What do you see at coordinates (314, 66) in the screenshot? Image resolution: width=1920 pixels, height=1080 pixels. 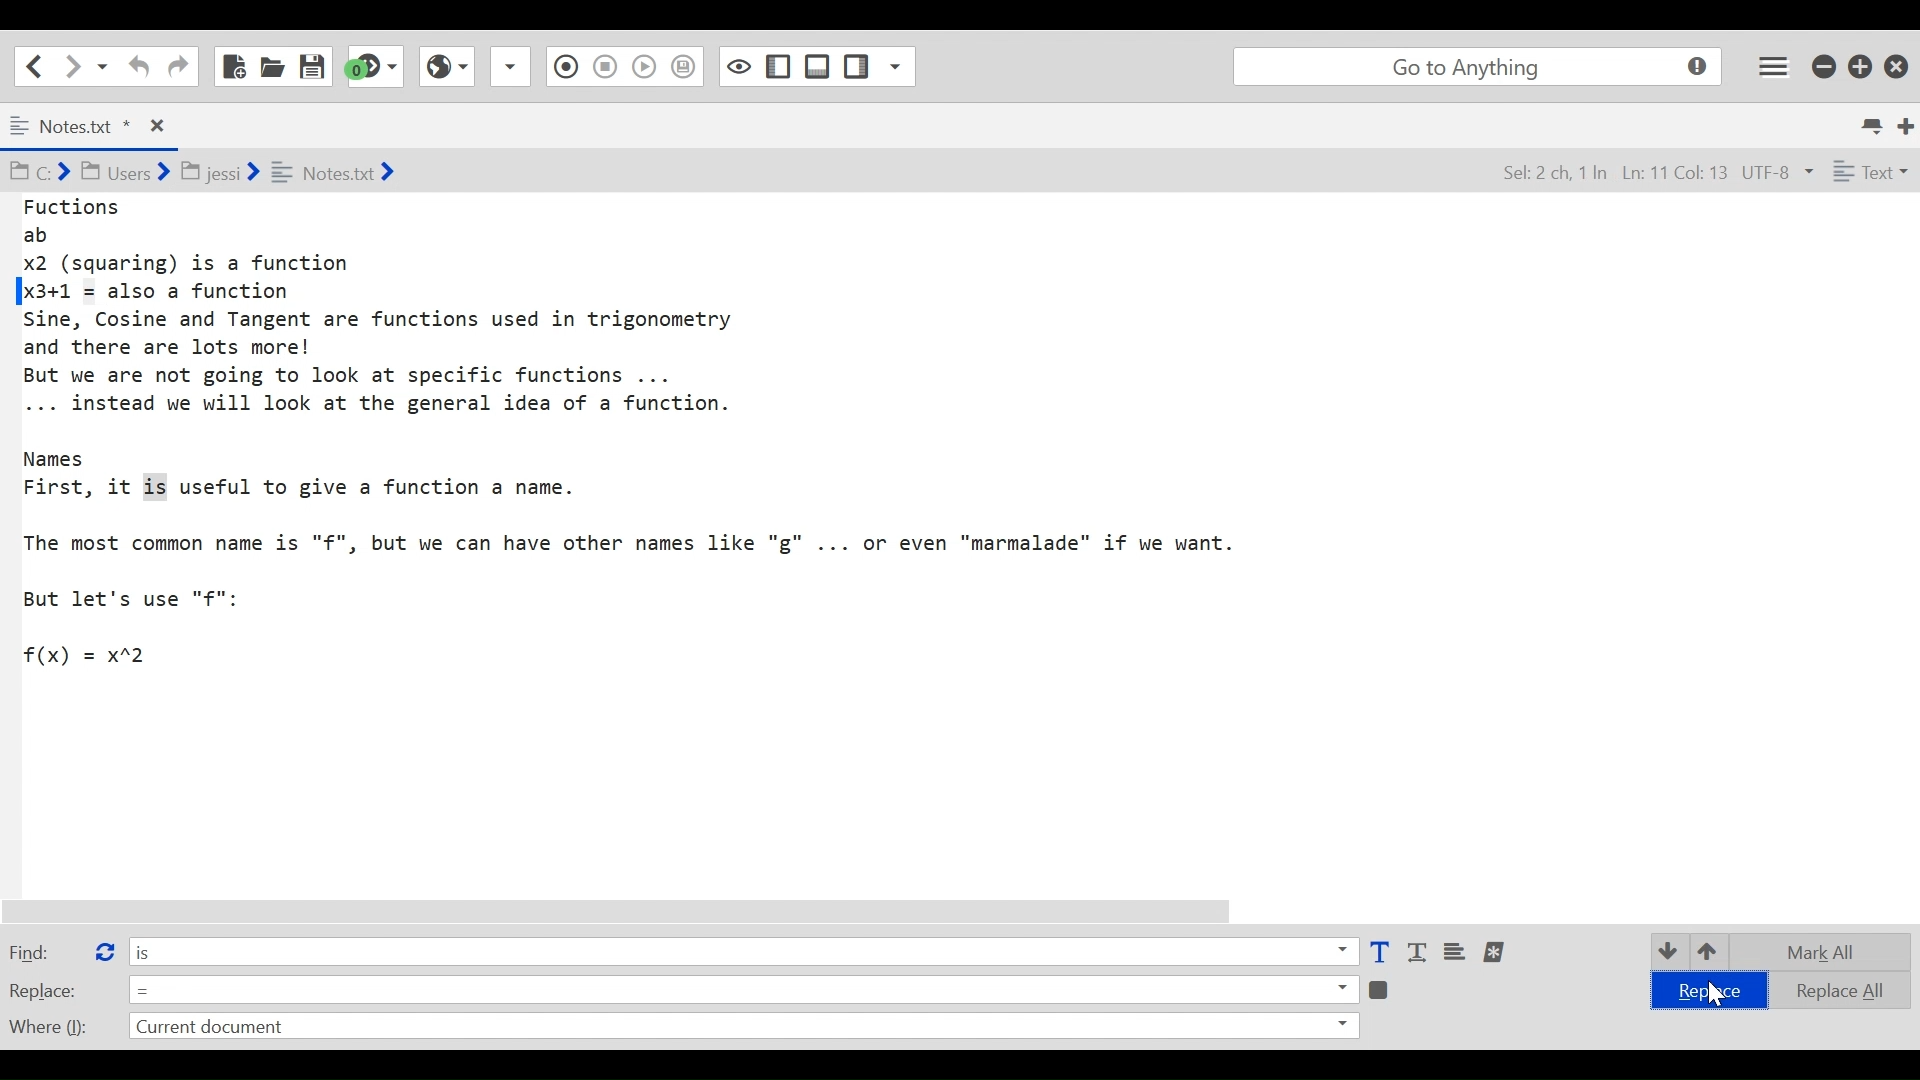 I see `Save File` at bounding box center [314, 66].